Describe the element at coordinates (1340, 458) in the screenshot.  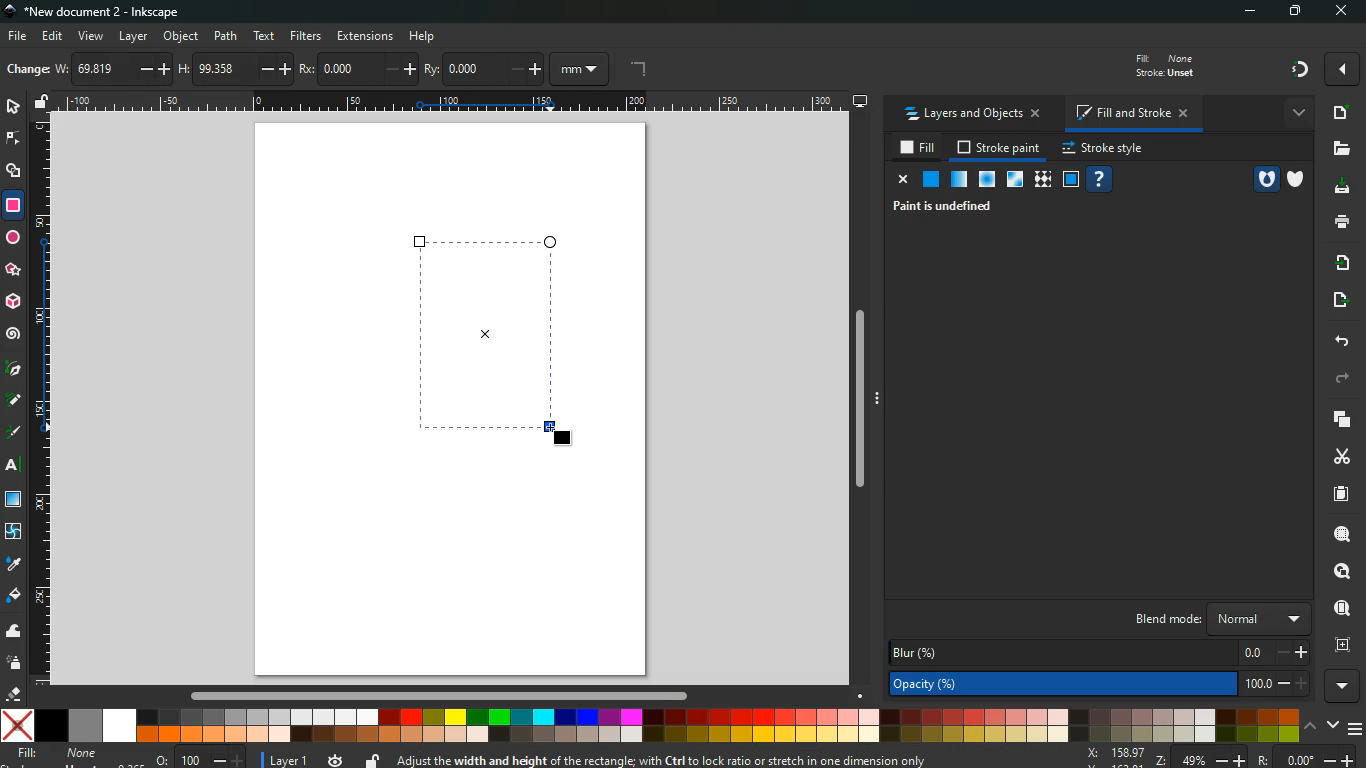
I see `cut` at that location.